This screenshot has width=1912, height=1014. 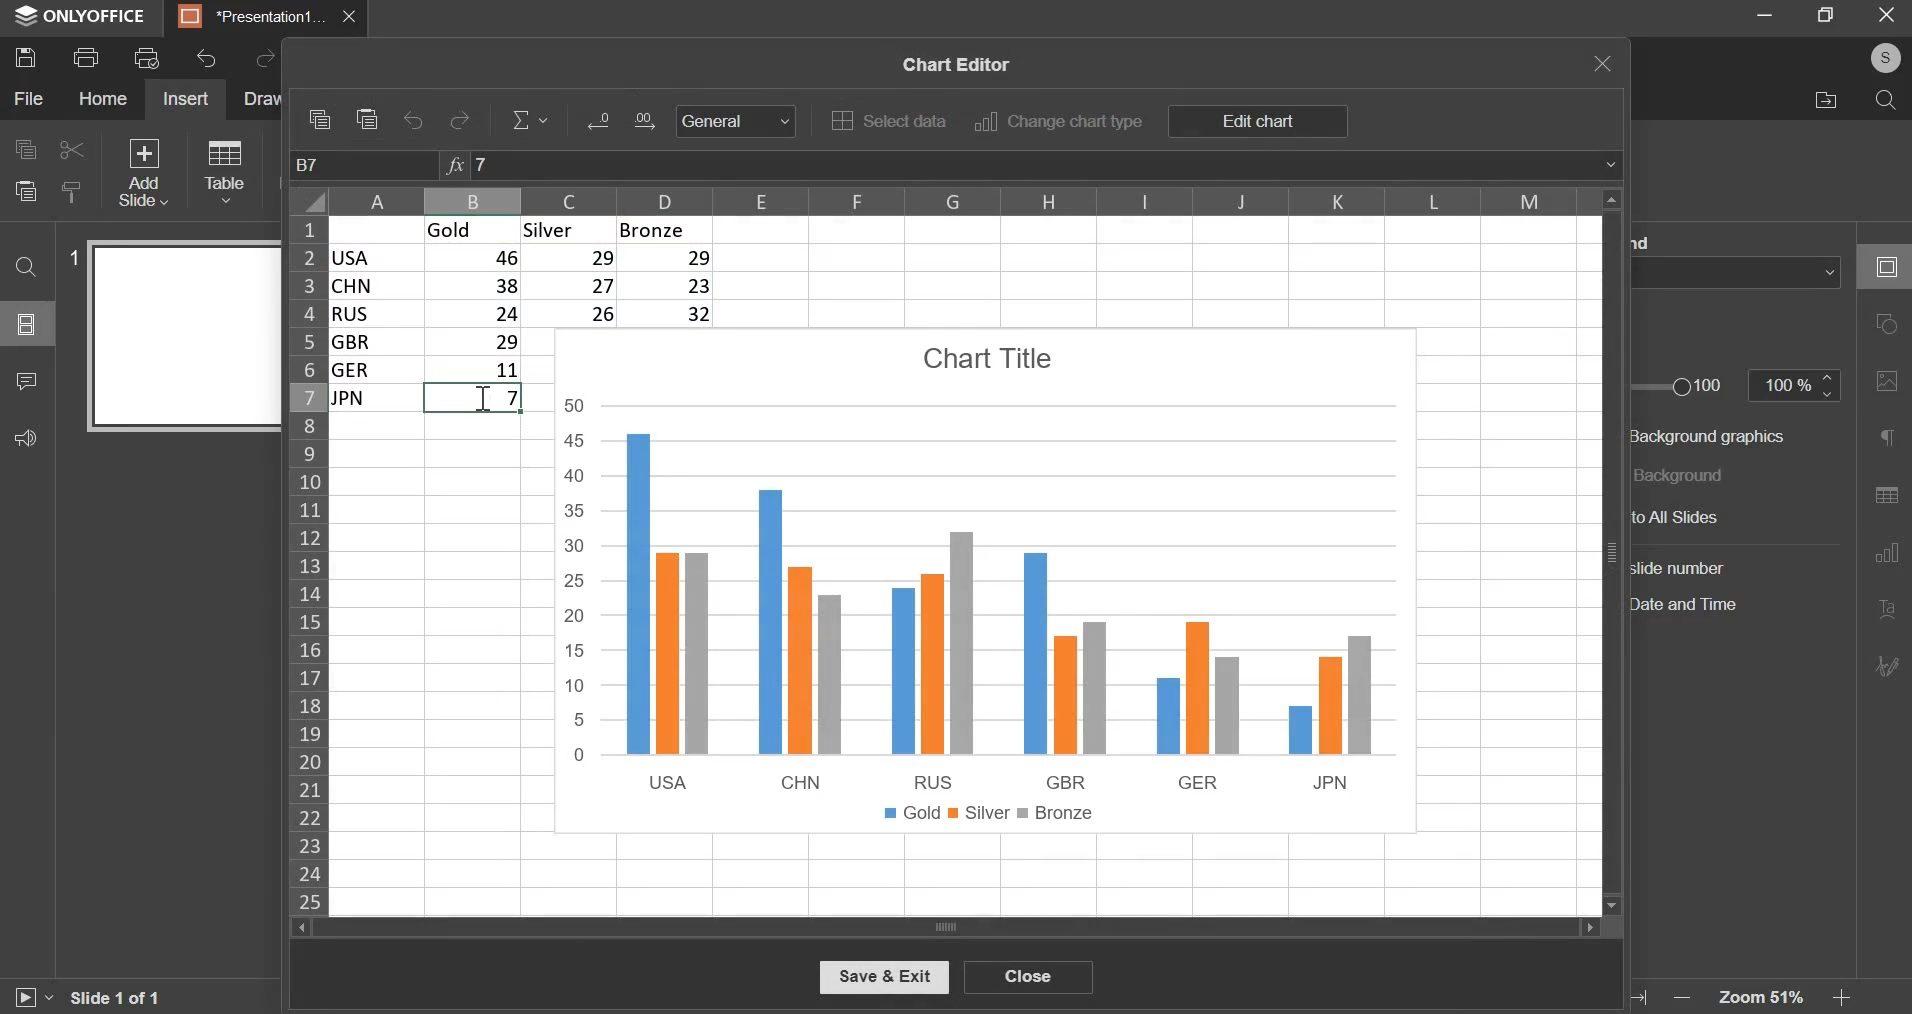 I want to click on slide settings, so click(x=1883, y=263).